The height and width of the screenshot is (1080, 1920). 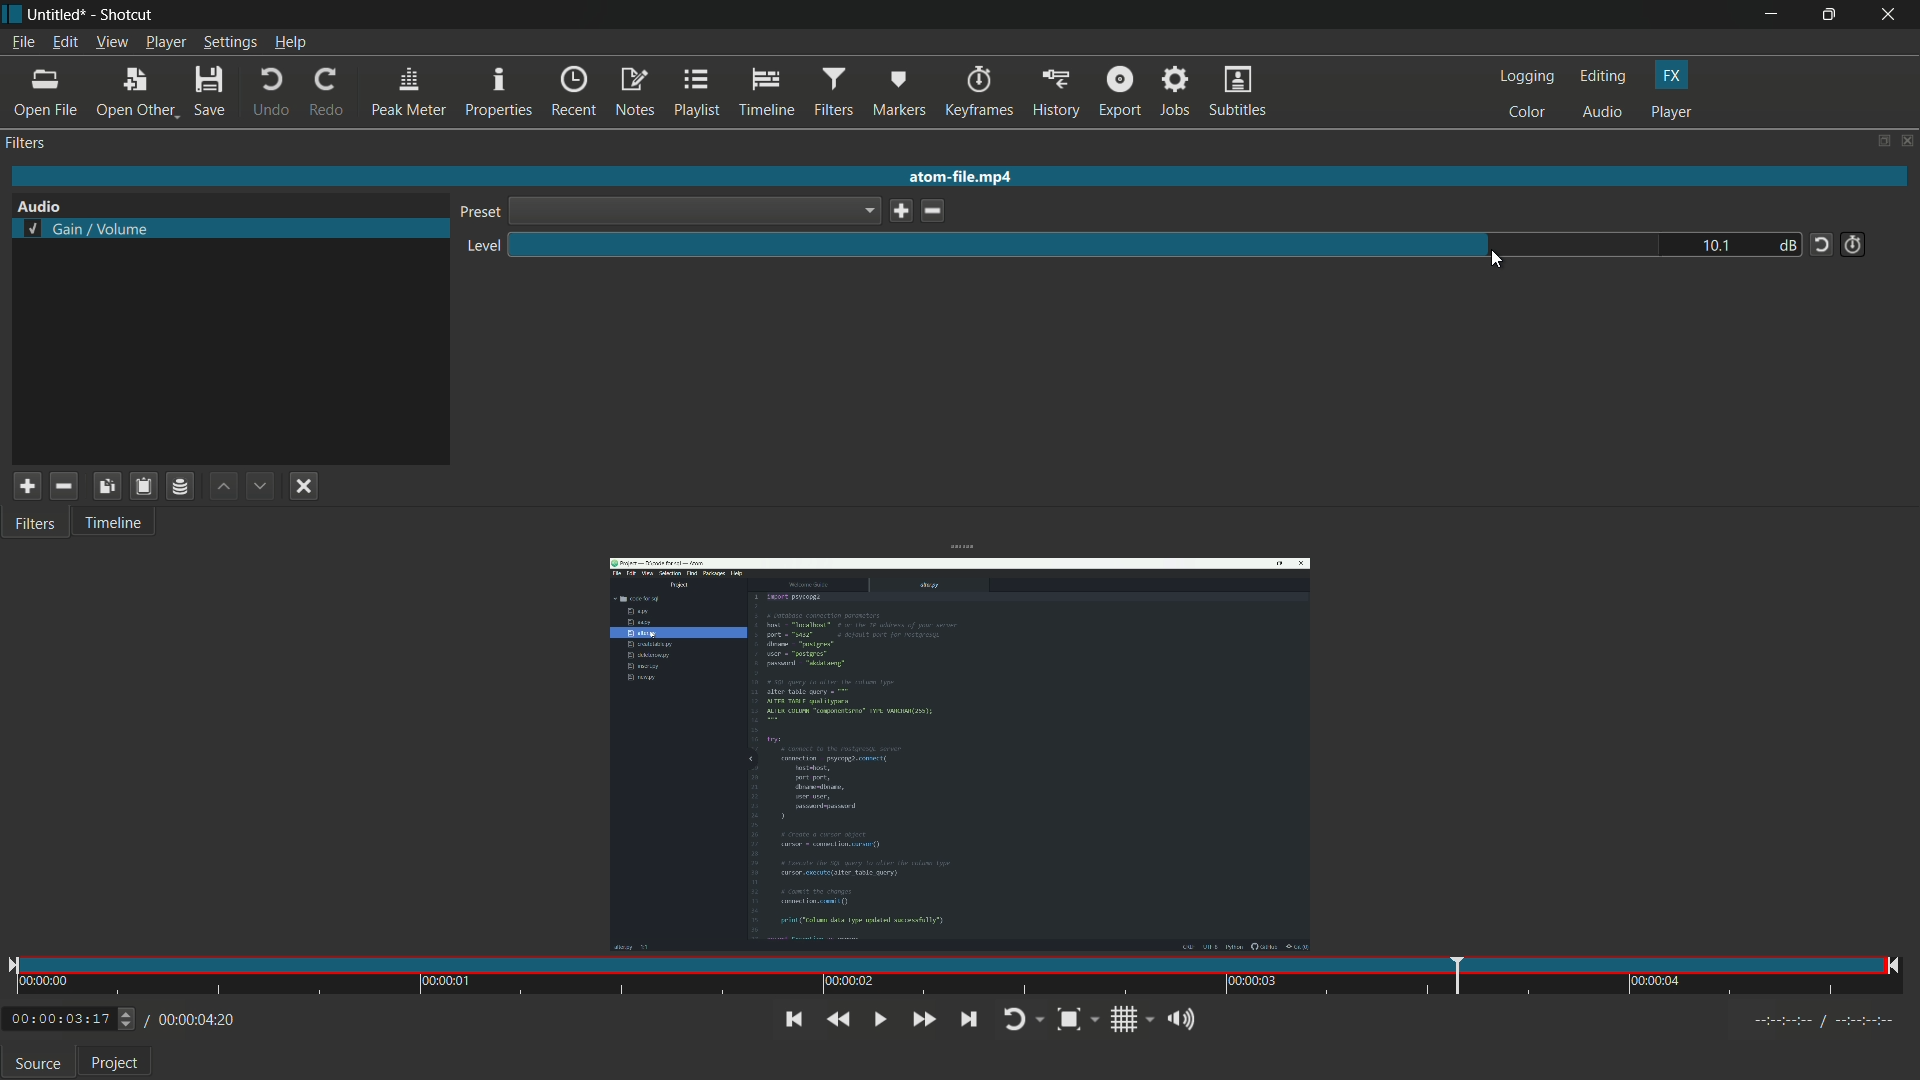 What do you see at coordinates (26, 486) in the screenshot?
I see `add filter` at bounding box center [26, 486].